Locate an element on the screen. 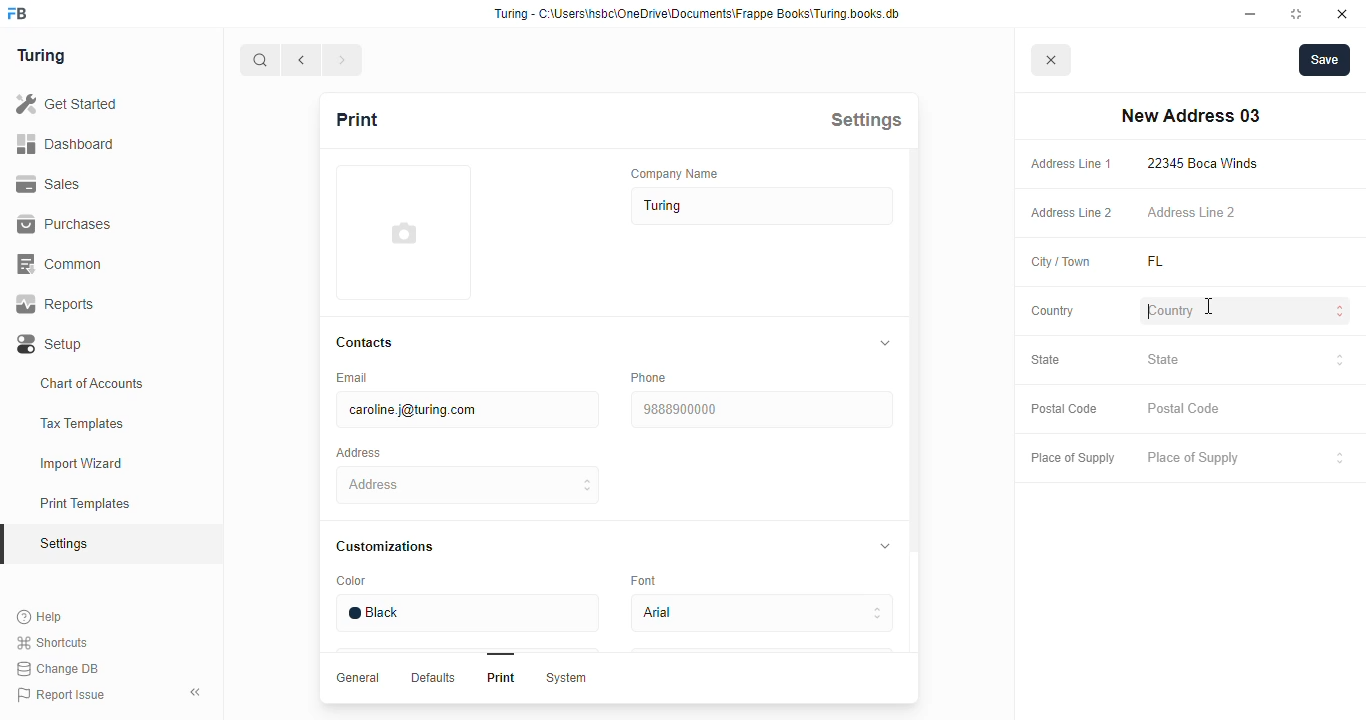 The width and height of the screenshot is (1366, 720). place of supply is located at coordinates (1072, 459).